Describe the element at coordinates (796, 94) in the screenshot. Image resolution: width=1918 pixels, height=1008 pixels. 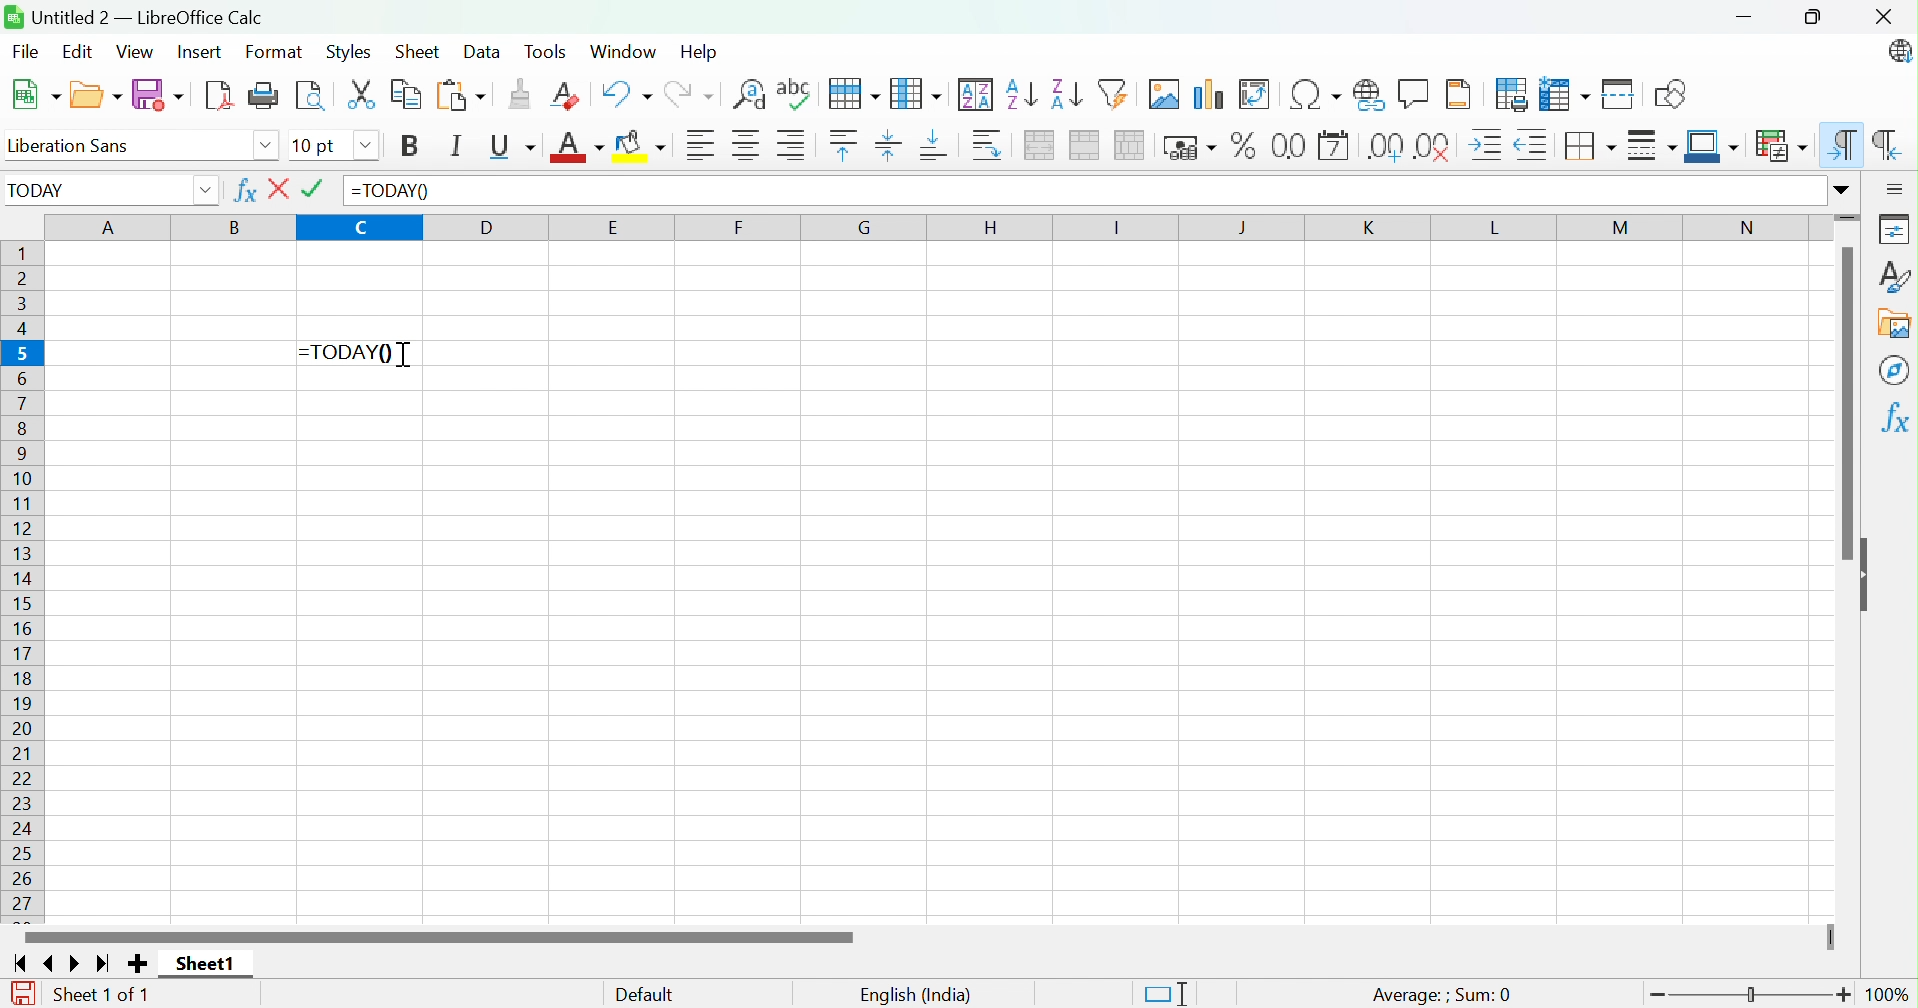
I see `Find and replace` at that location.